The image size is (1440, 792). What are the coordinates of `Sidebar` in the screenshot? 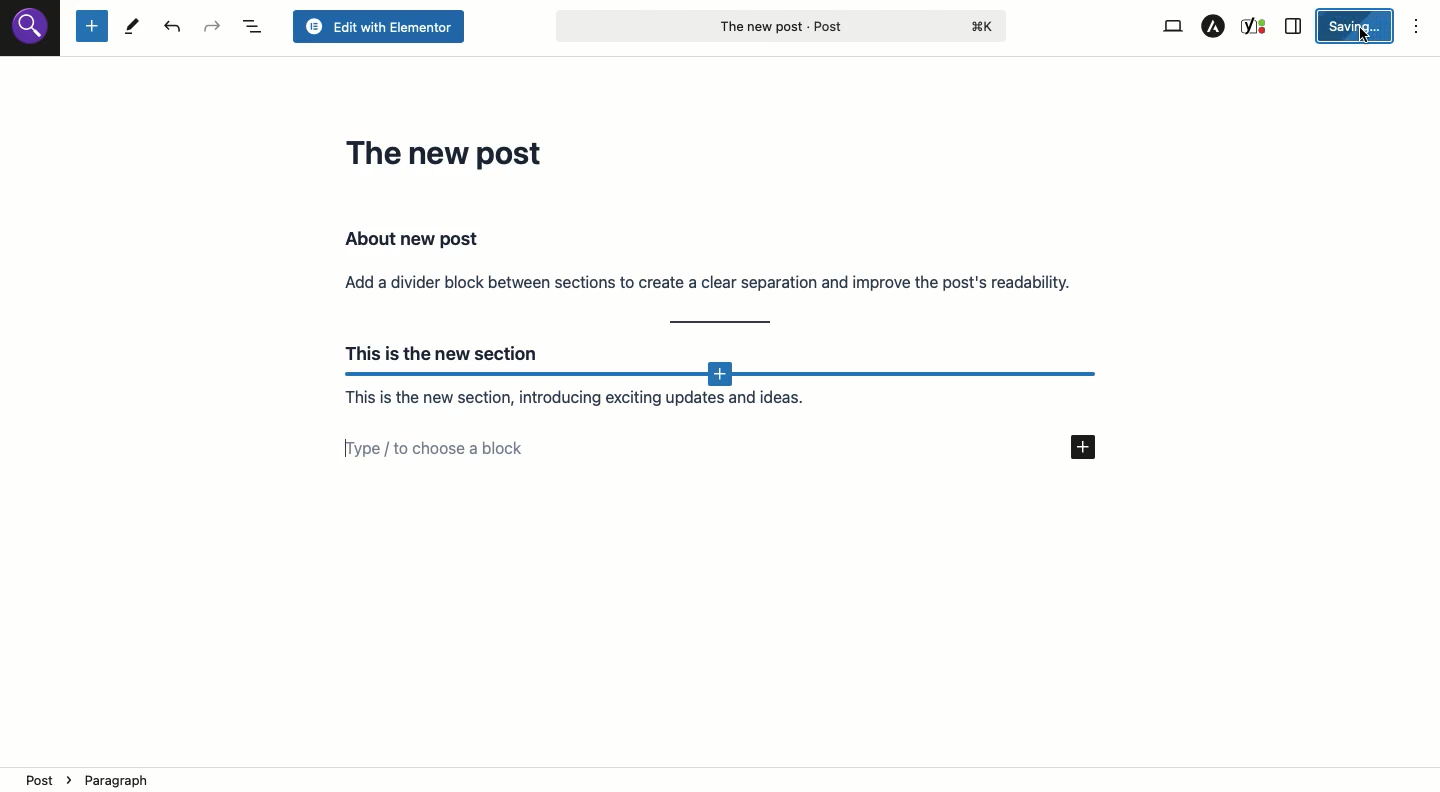 It's located at (1296, 27).